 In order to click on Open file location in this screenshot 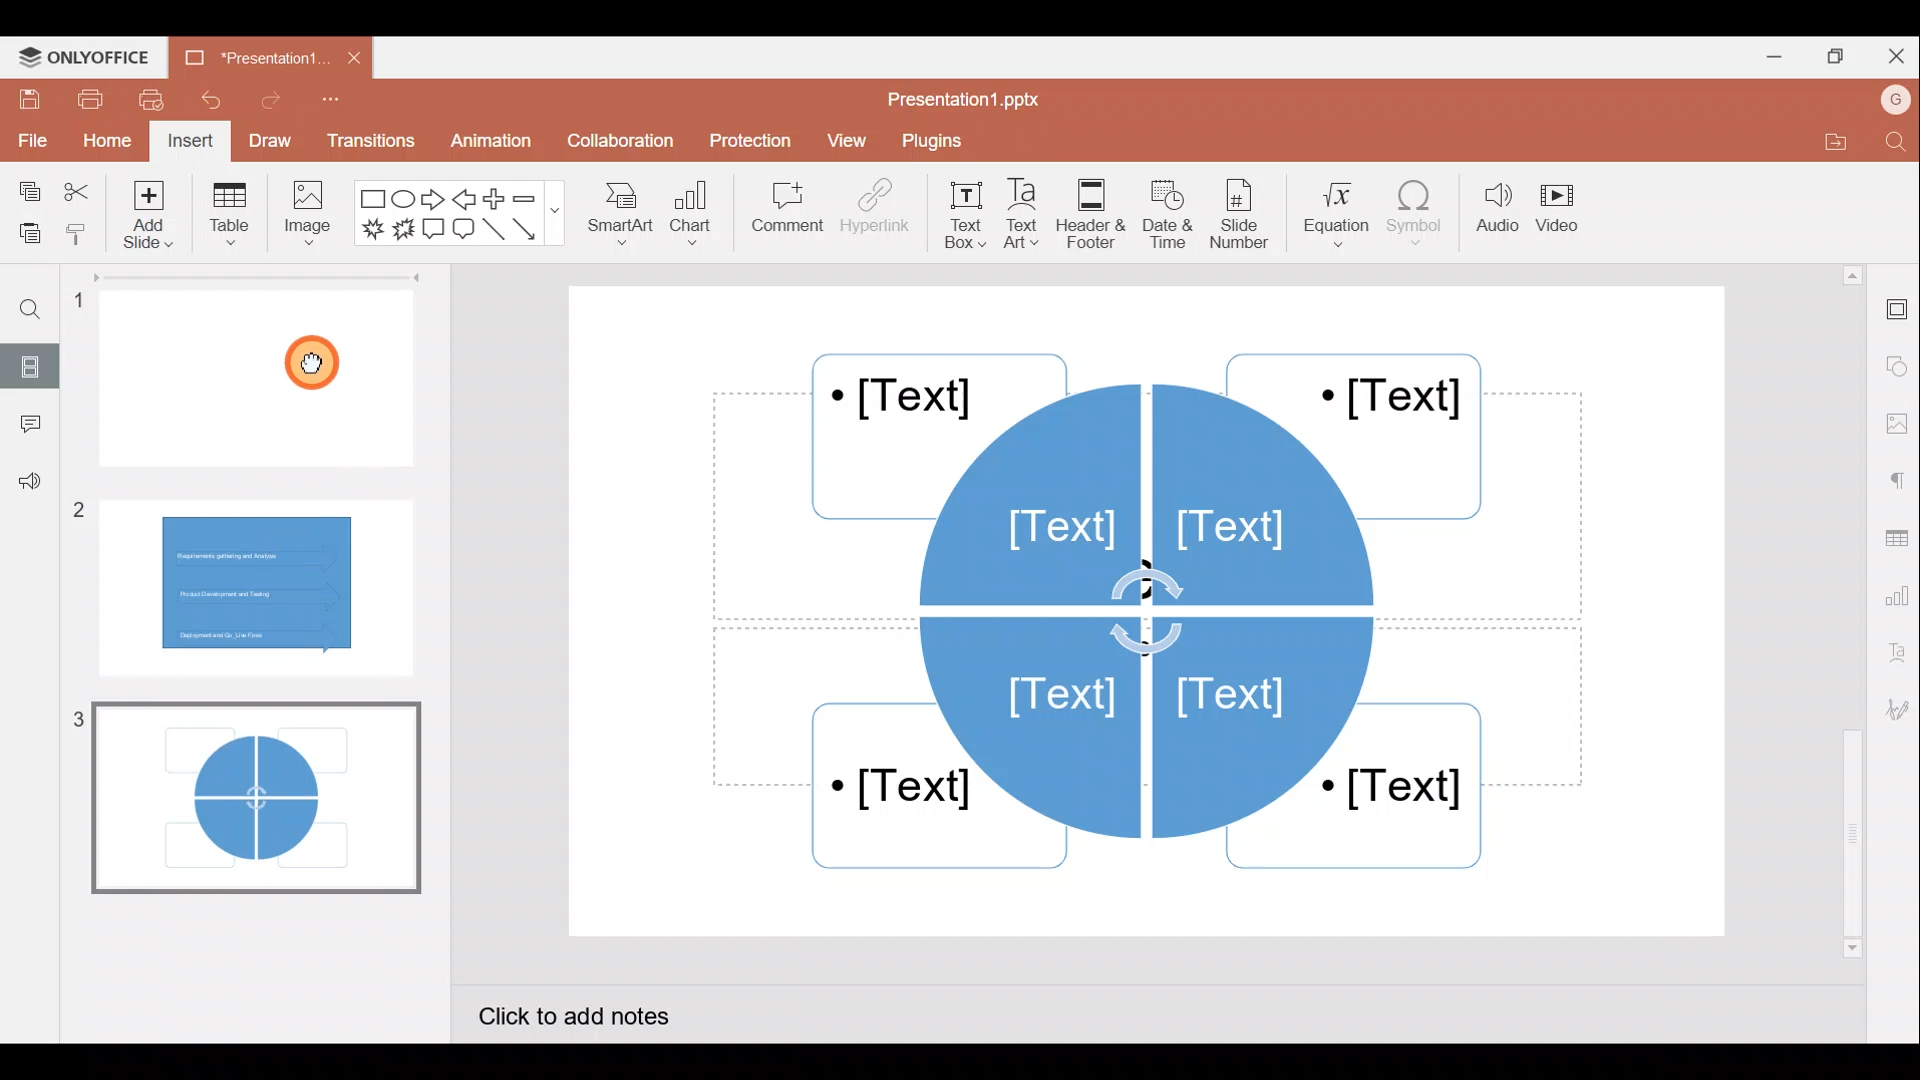, I will do `click(1823, 141)`.